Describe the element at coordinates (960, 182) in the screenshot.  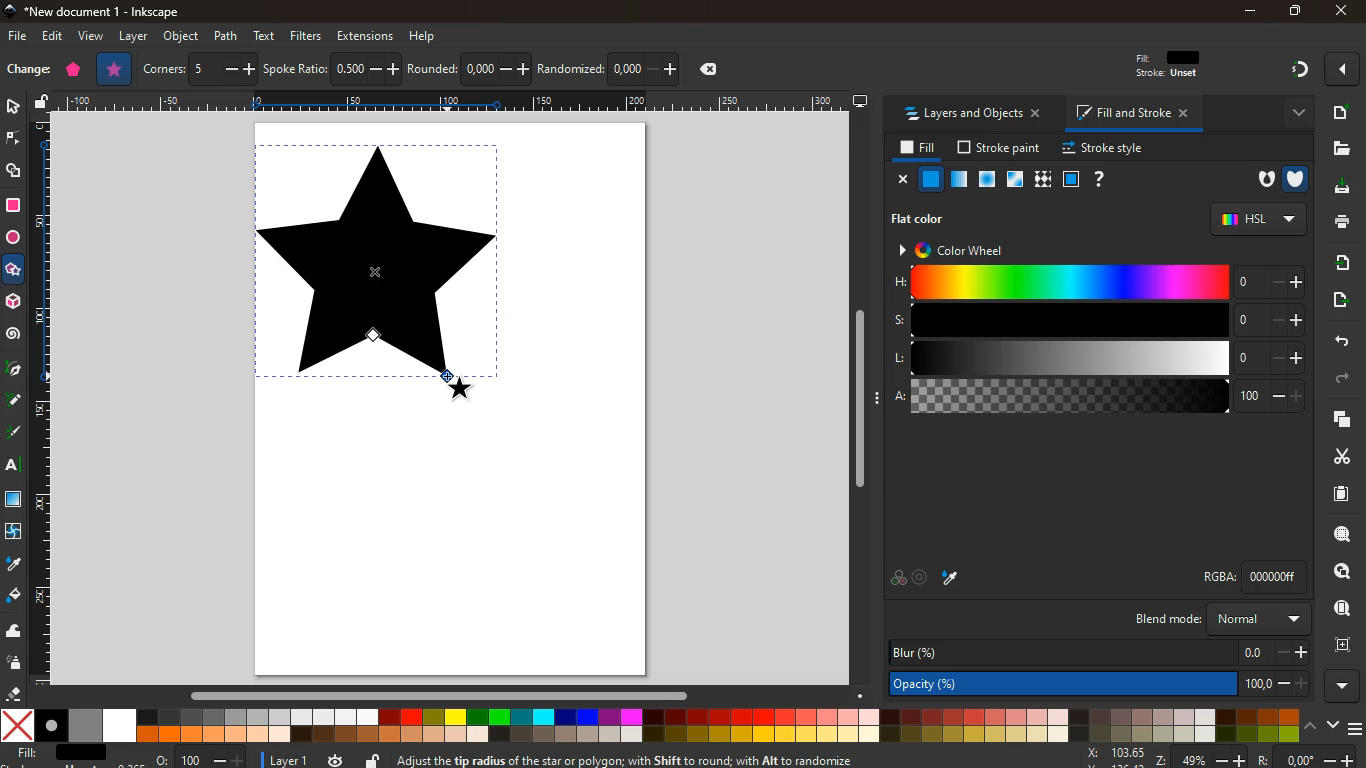
I see `opacity` at that location.